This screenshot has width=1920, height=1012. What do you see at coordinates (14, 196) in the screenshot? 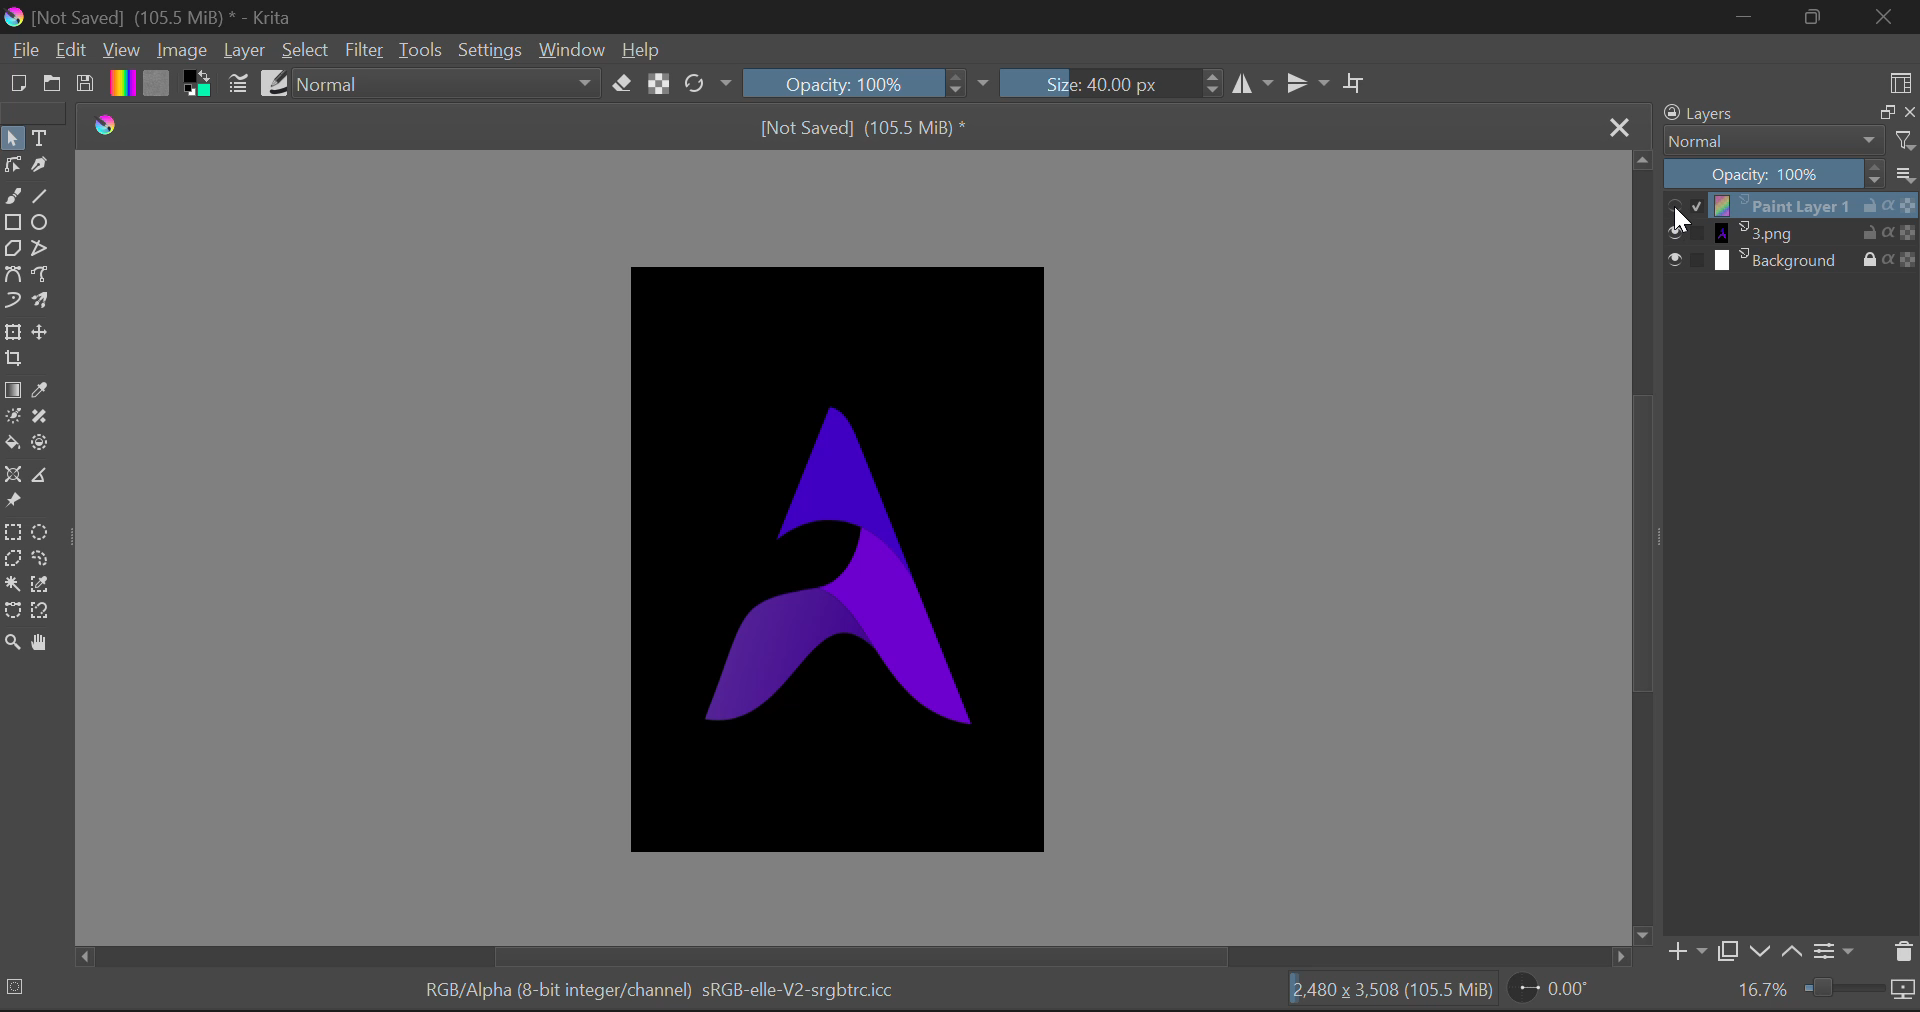
I see `Freehand` at bounding box center [14, 196].